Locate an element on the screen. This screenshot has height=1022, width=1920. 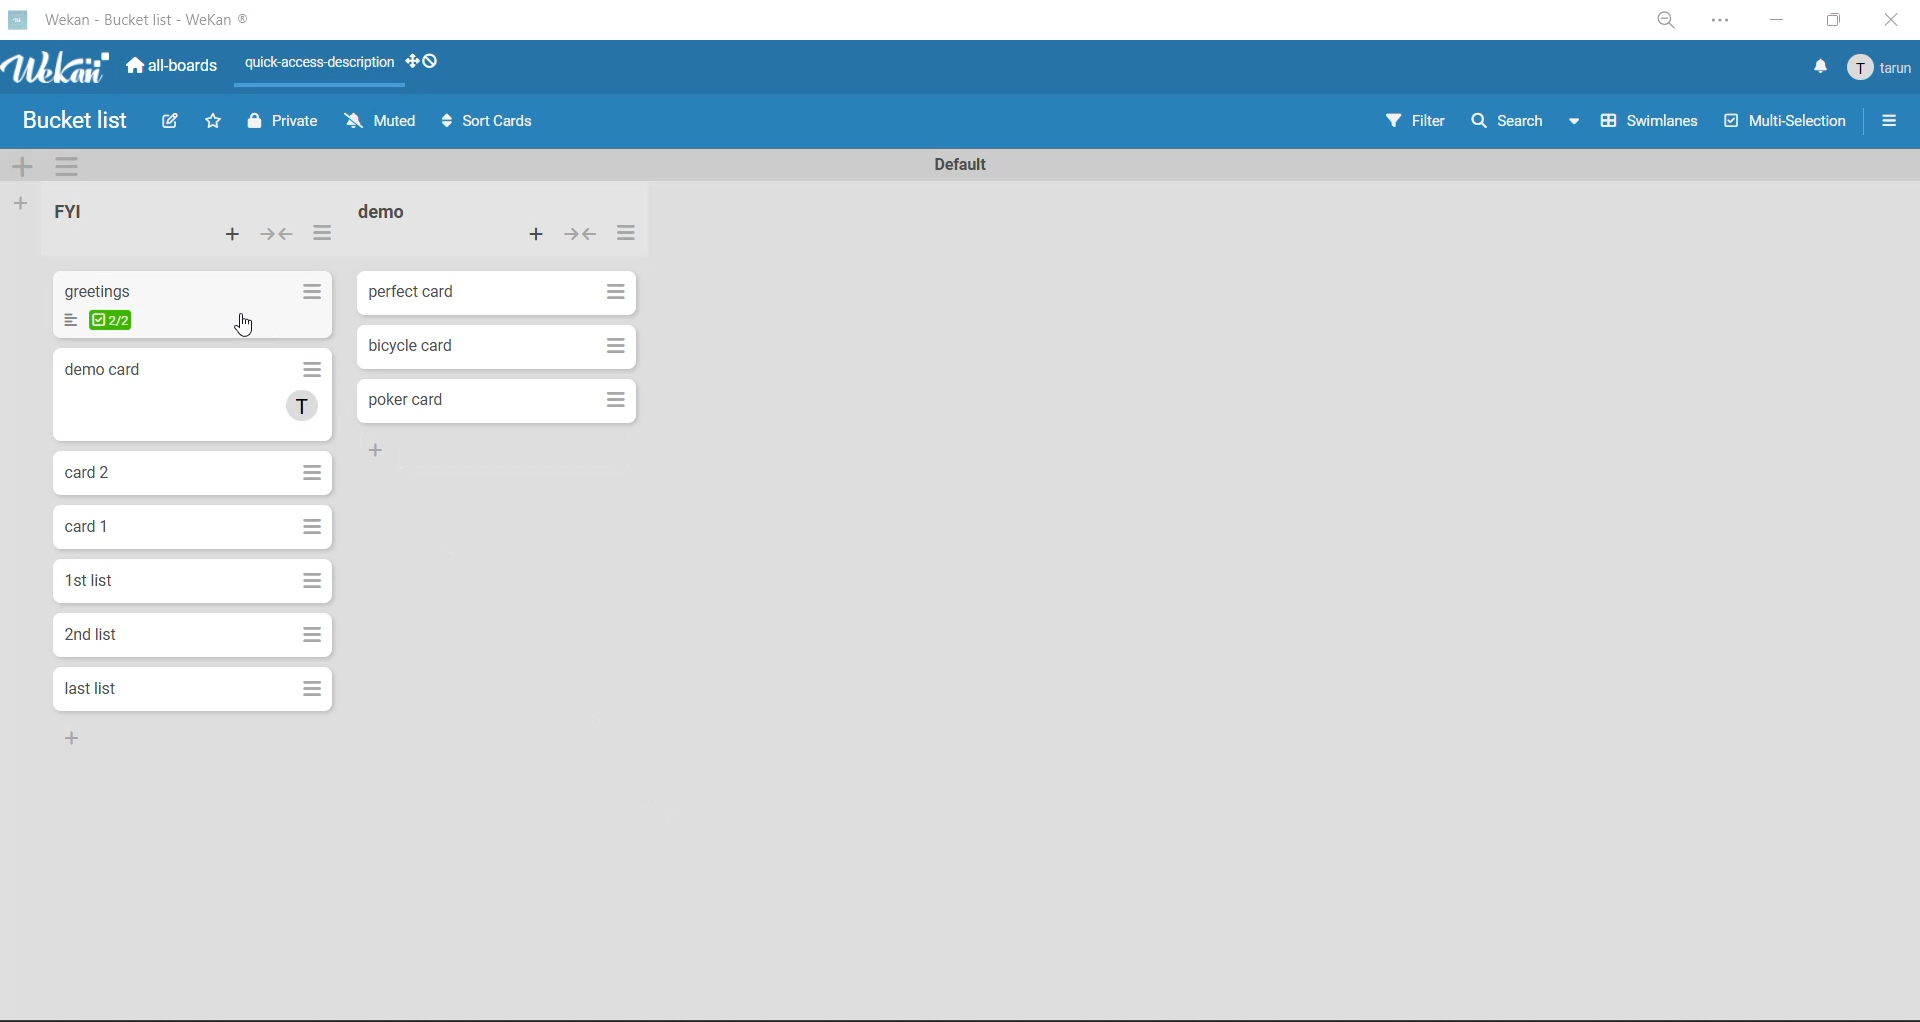
cursor is located at coordinates (245, 328).